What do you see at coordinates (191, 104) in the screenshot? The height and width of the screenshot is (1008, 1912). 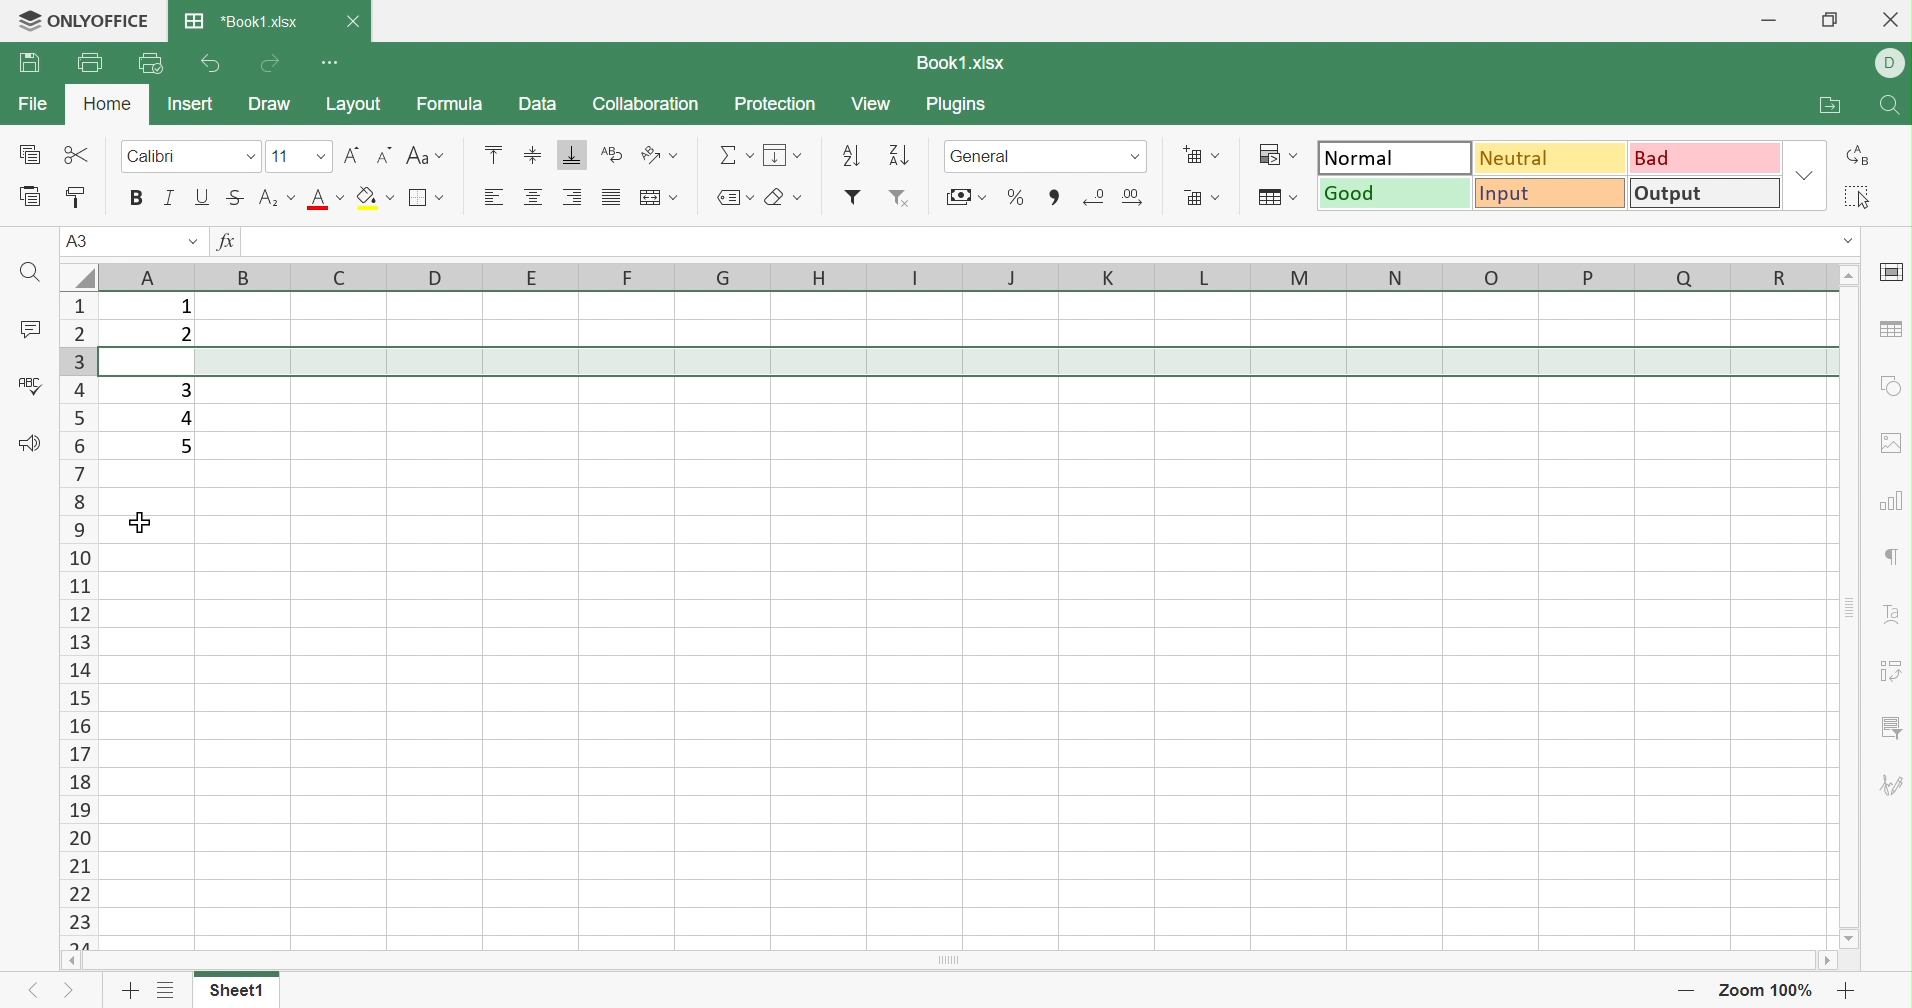 I see `Insert` at bounding box center [191, 104].